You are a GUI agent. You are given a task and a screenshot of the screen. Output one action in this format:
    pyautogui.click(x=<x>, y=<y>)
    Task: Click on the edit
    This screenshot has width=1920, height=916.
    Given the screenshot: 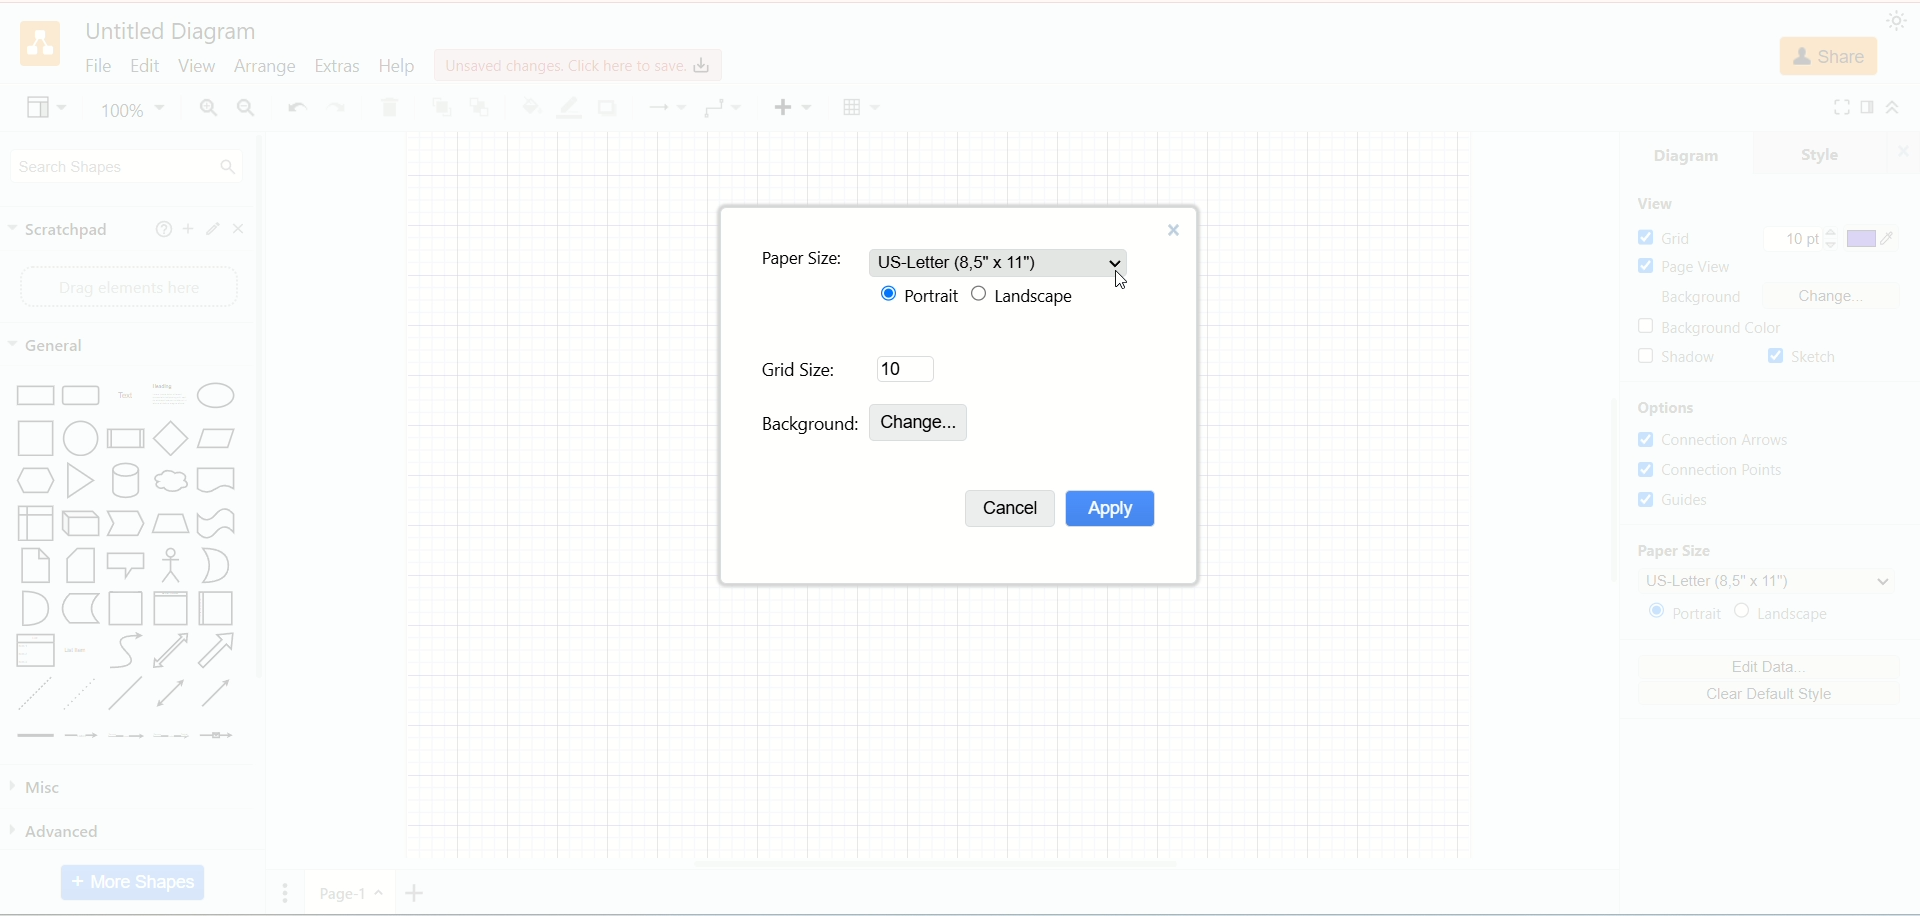 What is the action you would take?
    pyautogui.click(x=147, y=65)
    